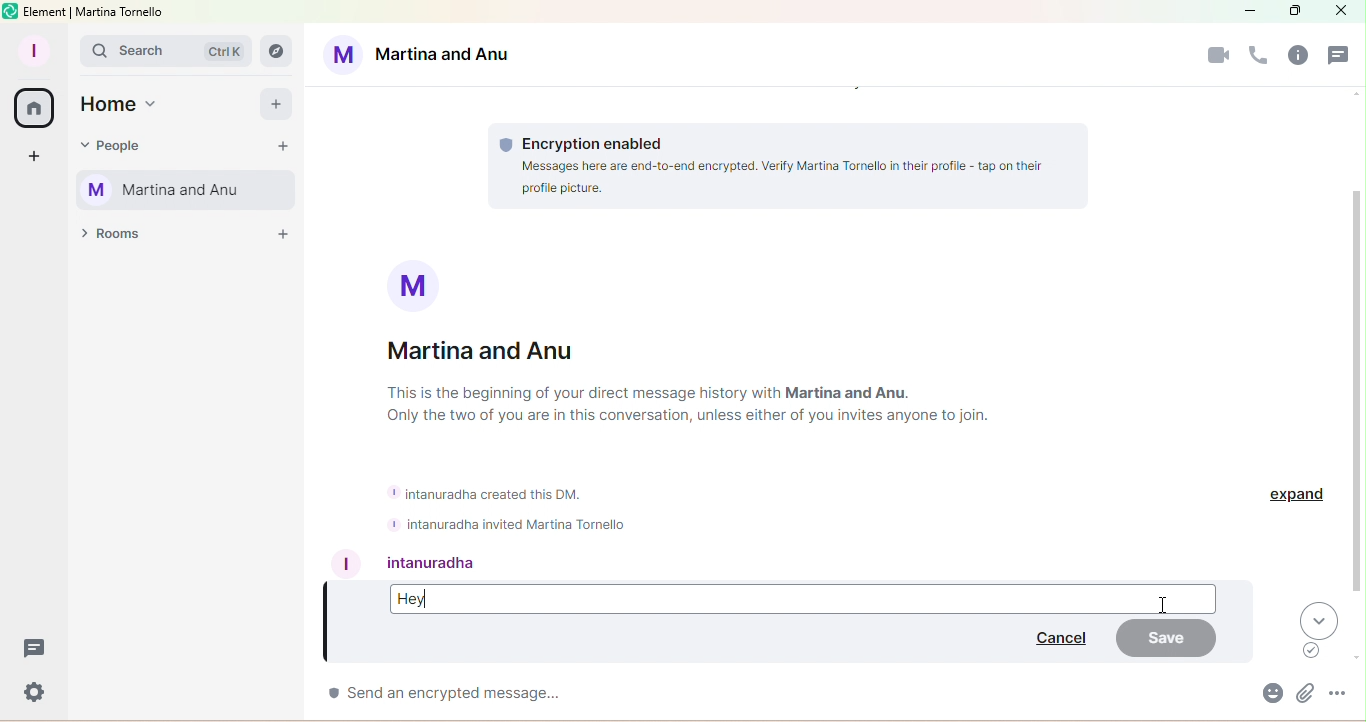 This screenshot has width=1366, height=722. I want to click on Martina and Anu, so click(502, 353).